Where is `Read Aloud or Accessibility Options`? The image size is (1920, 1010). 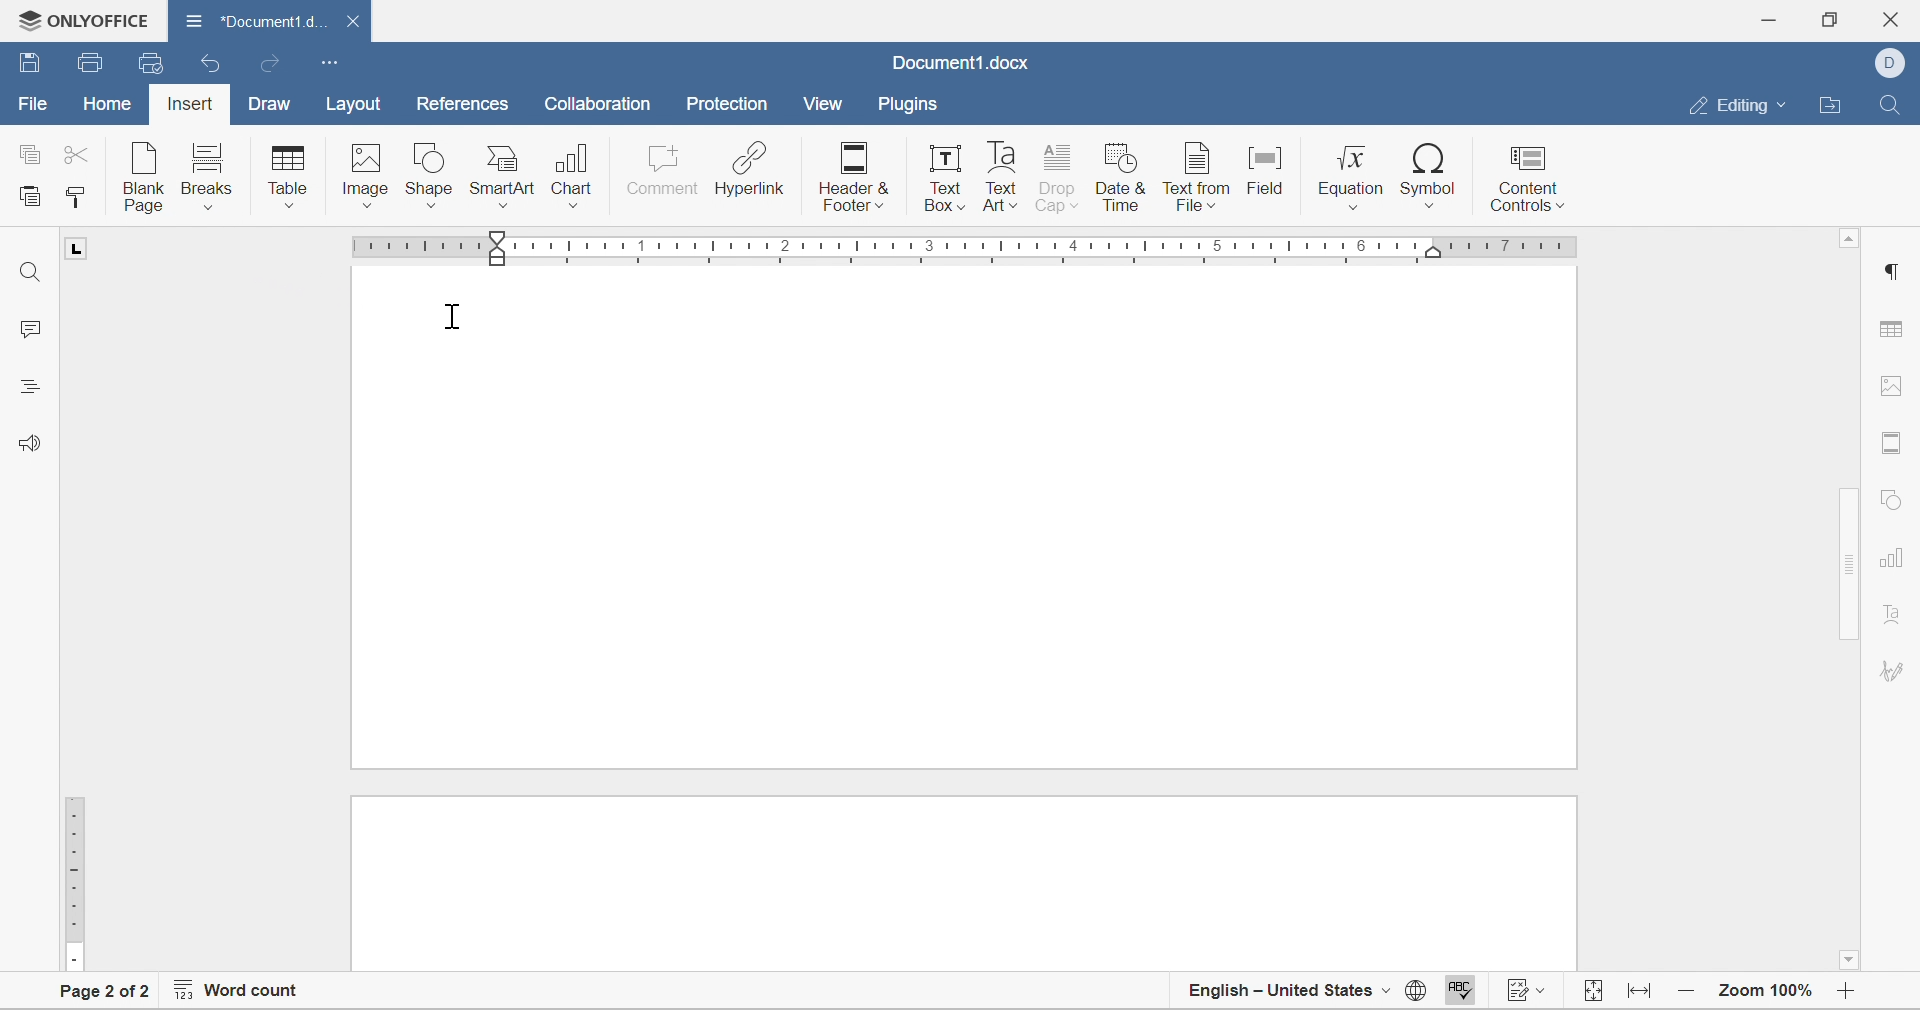 Read Aloud or Accessibility Options is located at coordinates (26, 442).